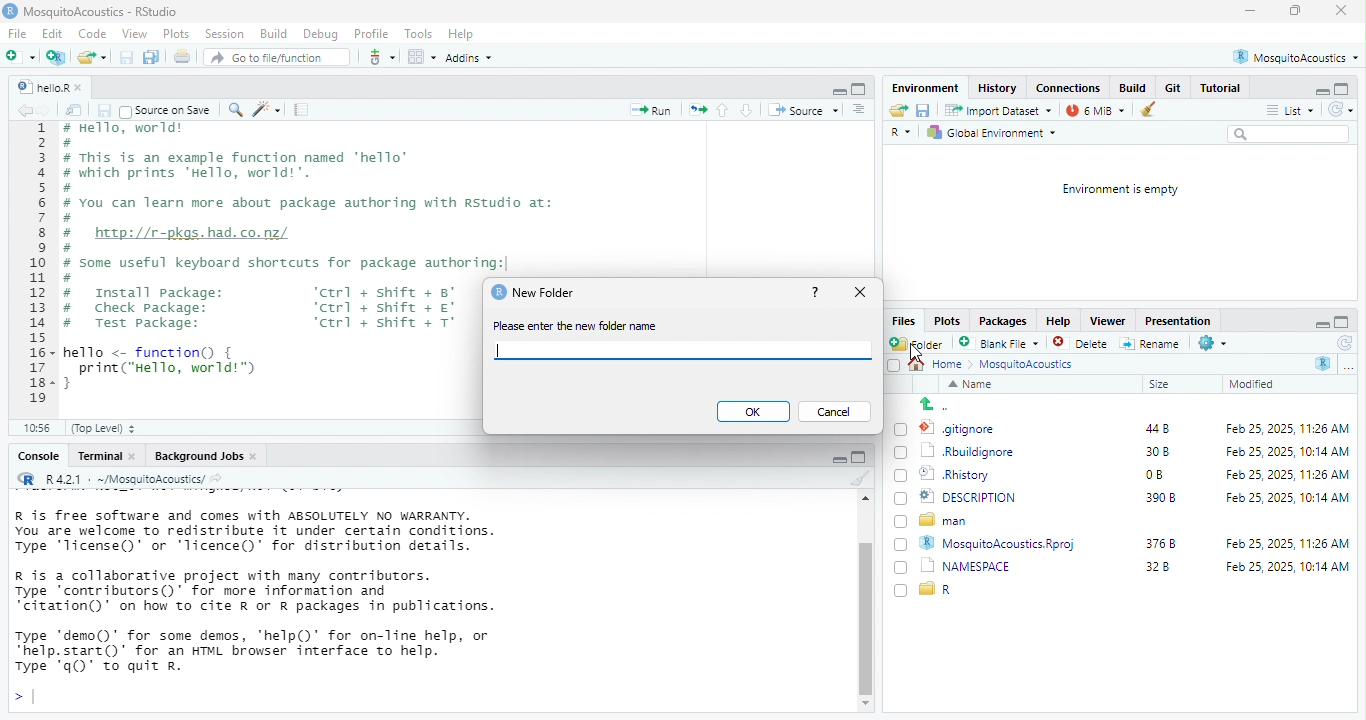  I want to click on compile report, so click(303, 111).